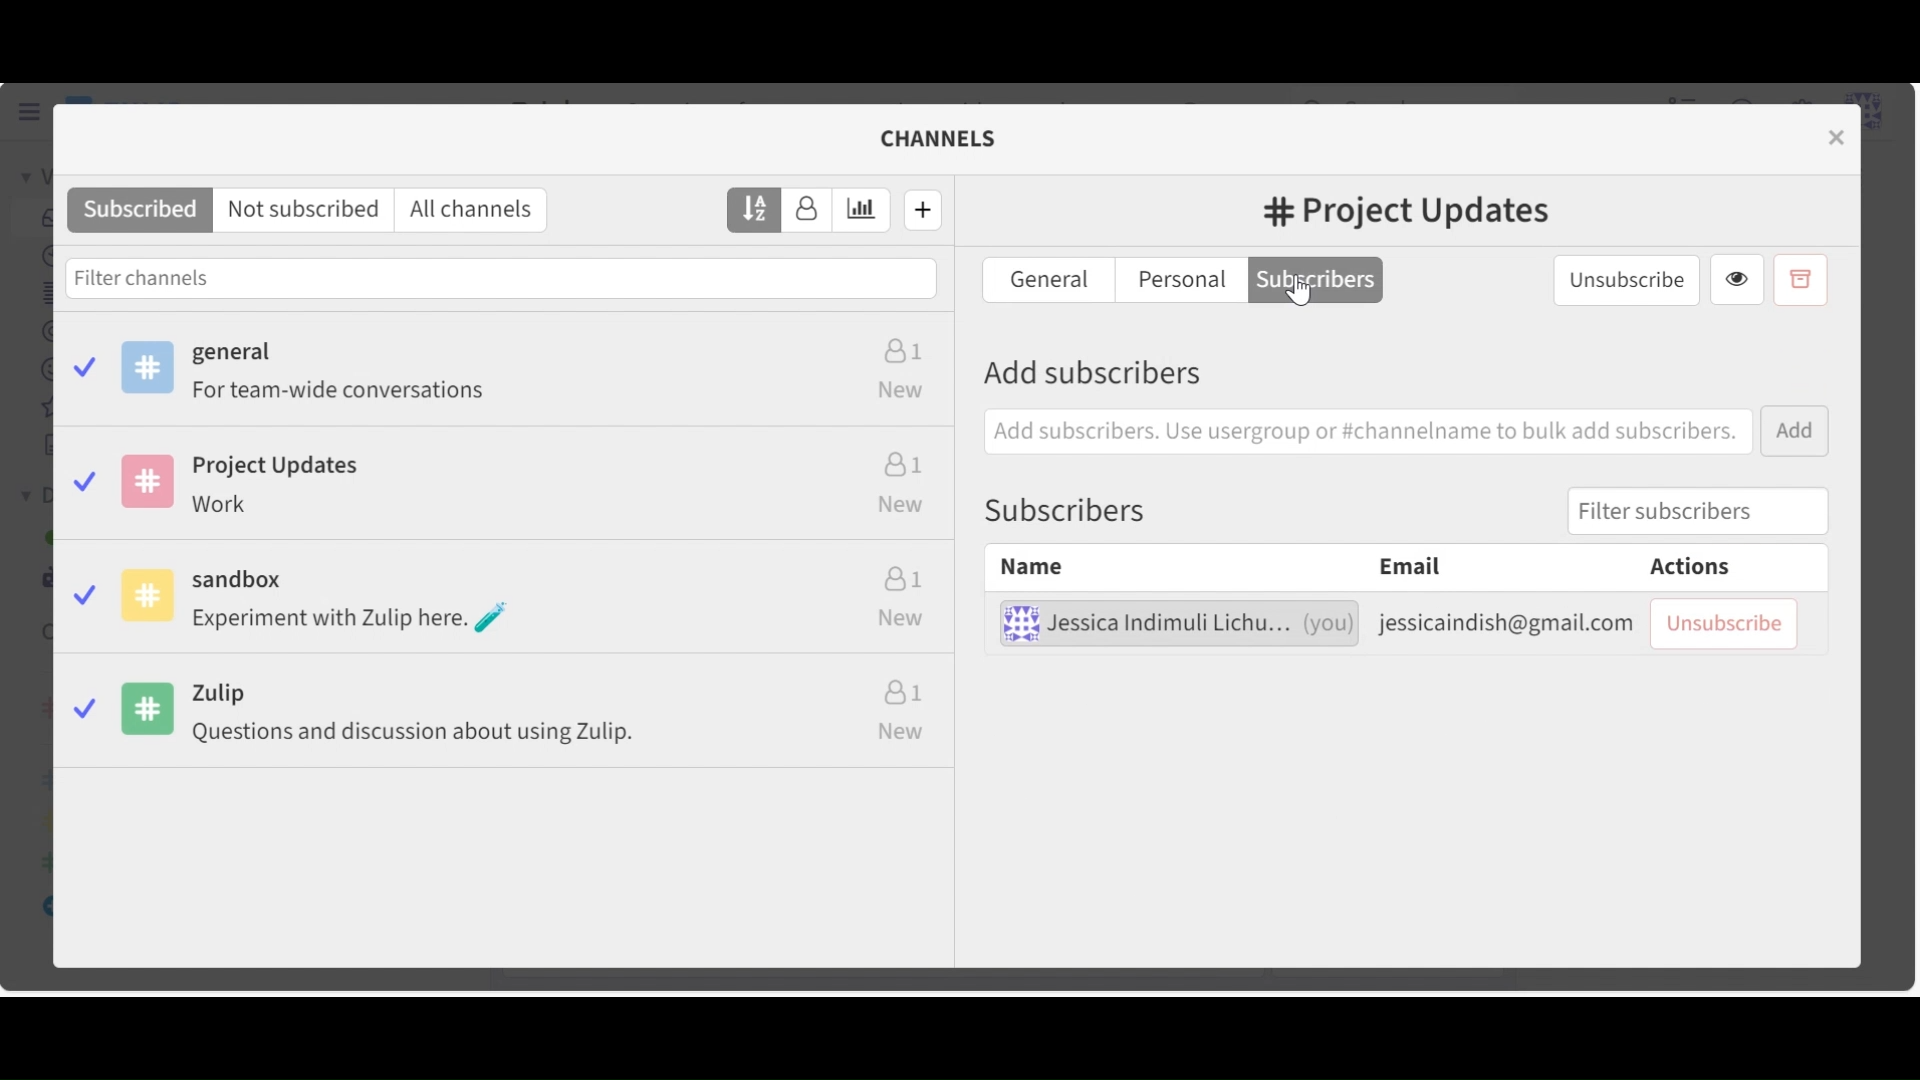  Describe the element at coordinates (1082, 513) in the screenshot. I see `Subscribers` at that location.